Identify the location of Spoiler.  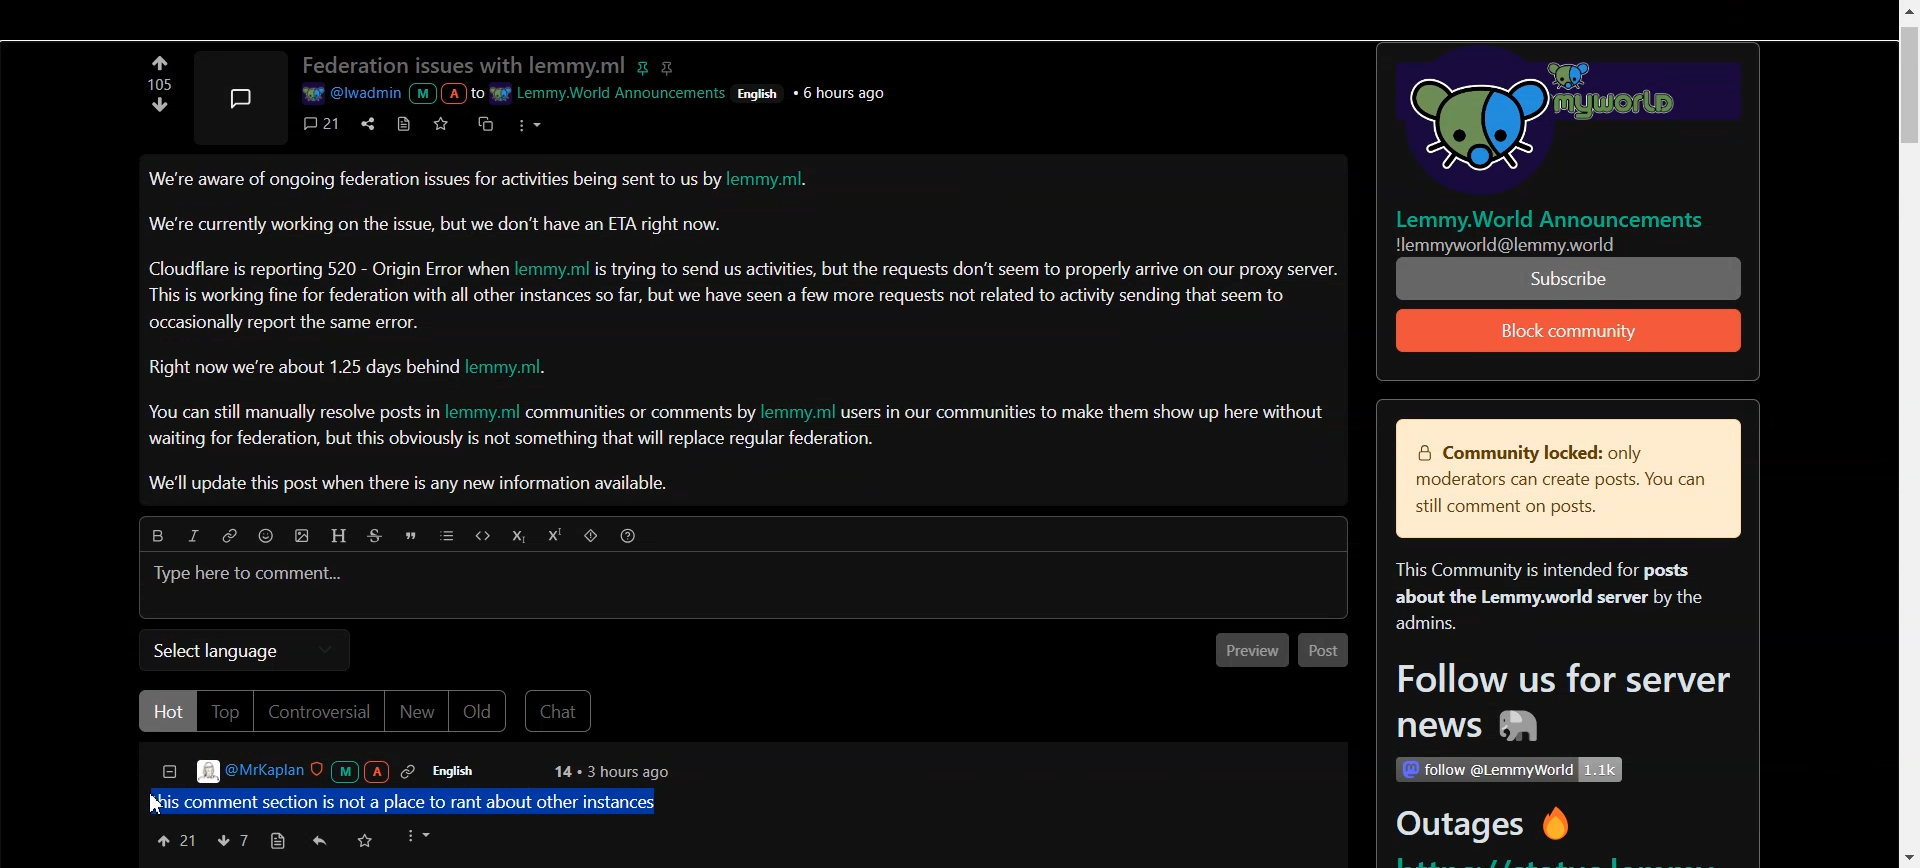
(593, 538).